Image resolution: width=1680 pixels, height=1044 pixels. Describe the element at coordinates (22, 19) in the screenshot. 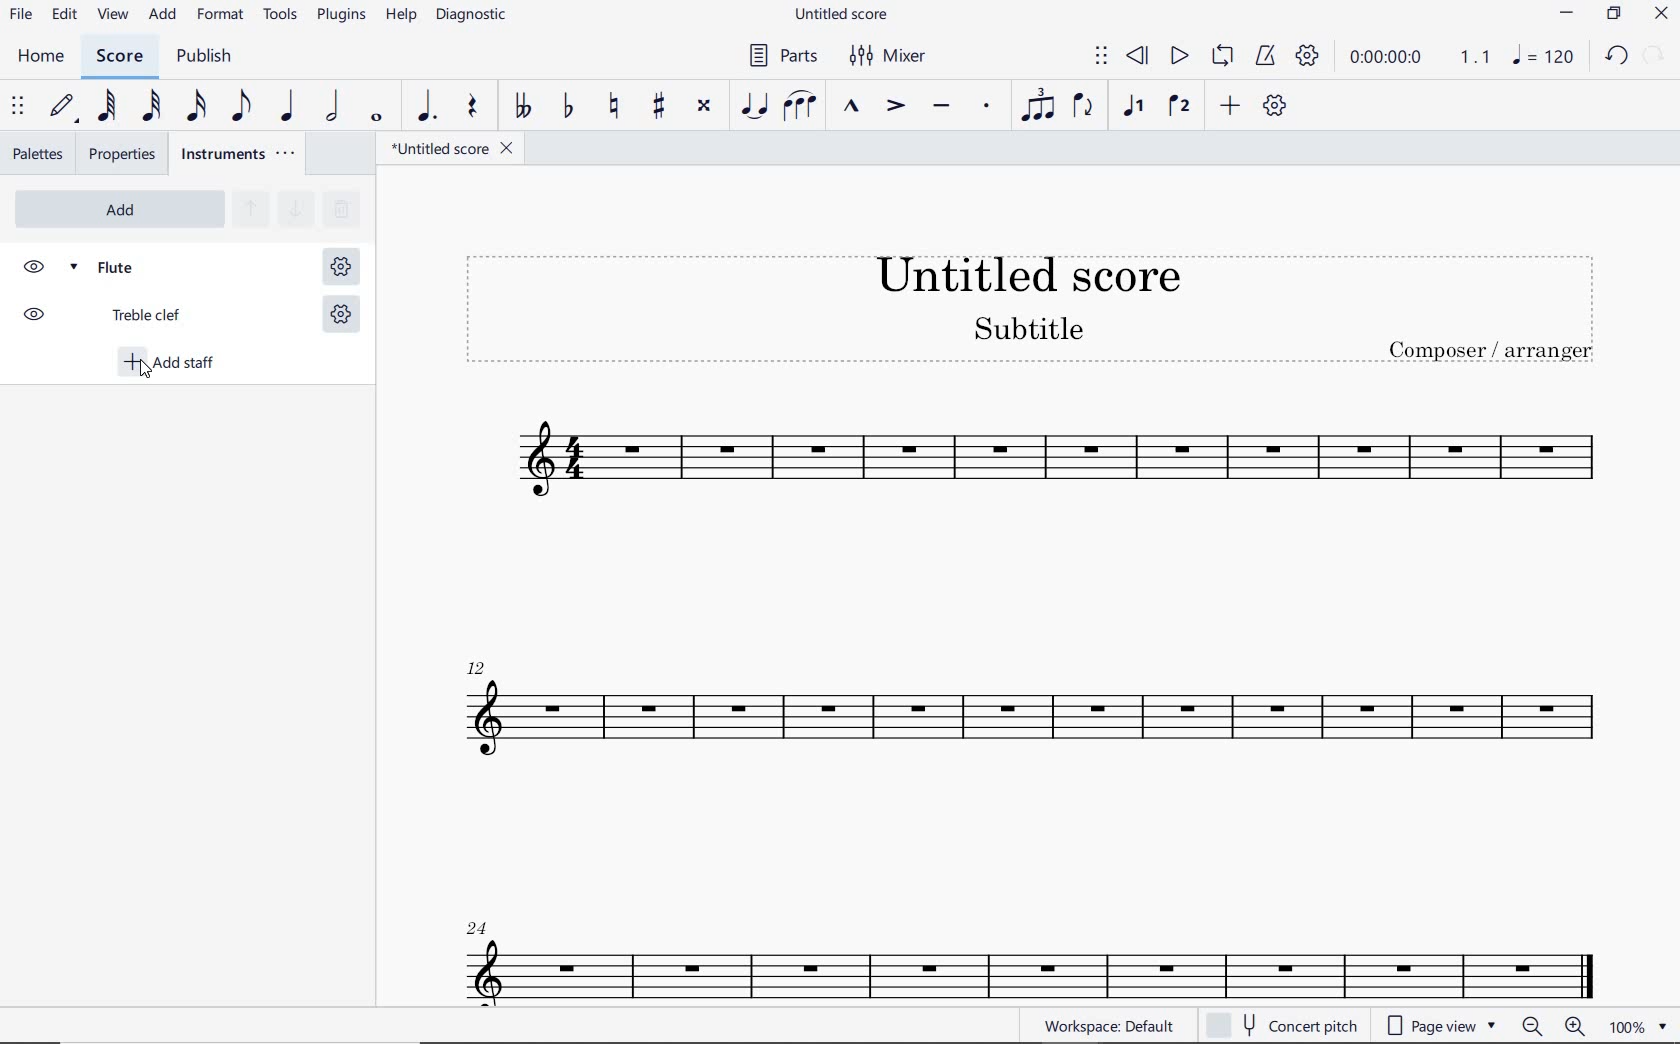

I see `file` at that location.